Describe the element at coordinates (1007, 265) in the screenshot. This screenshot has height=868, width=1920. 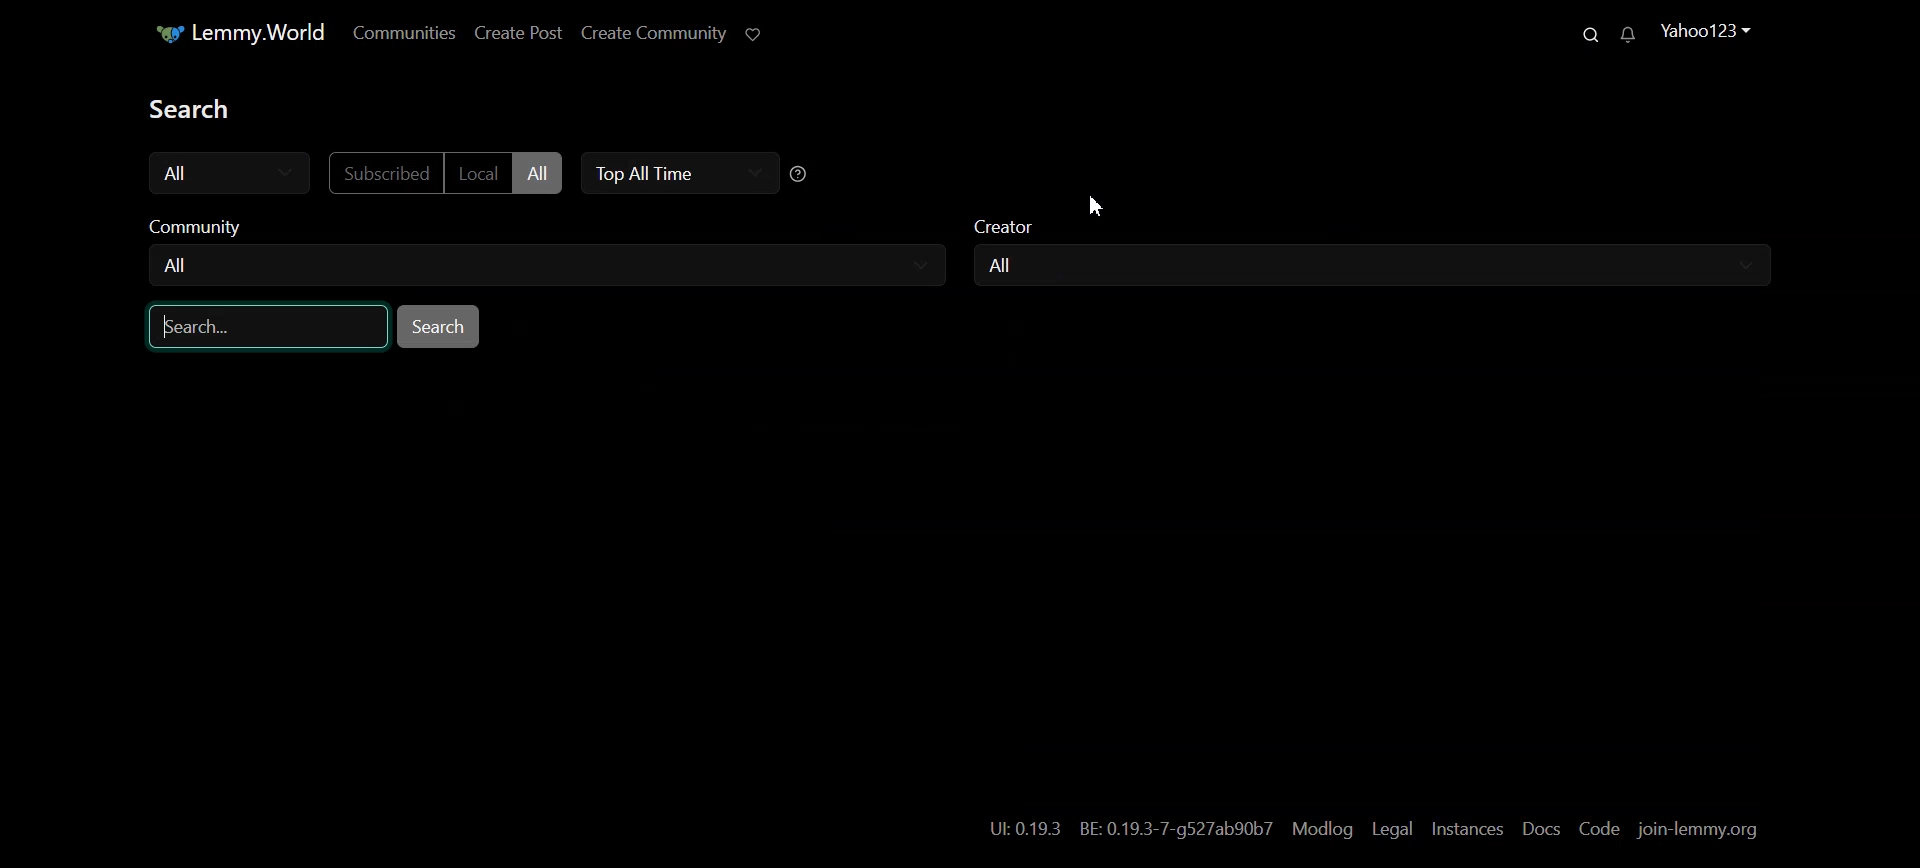
I see `All` at that location.